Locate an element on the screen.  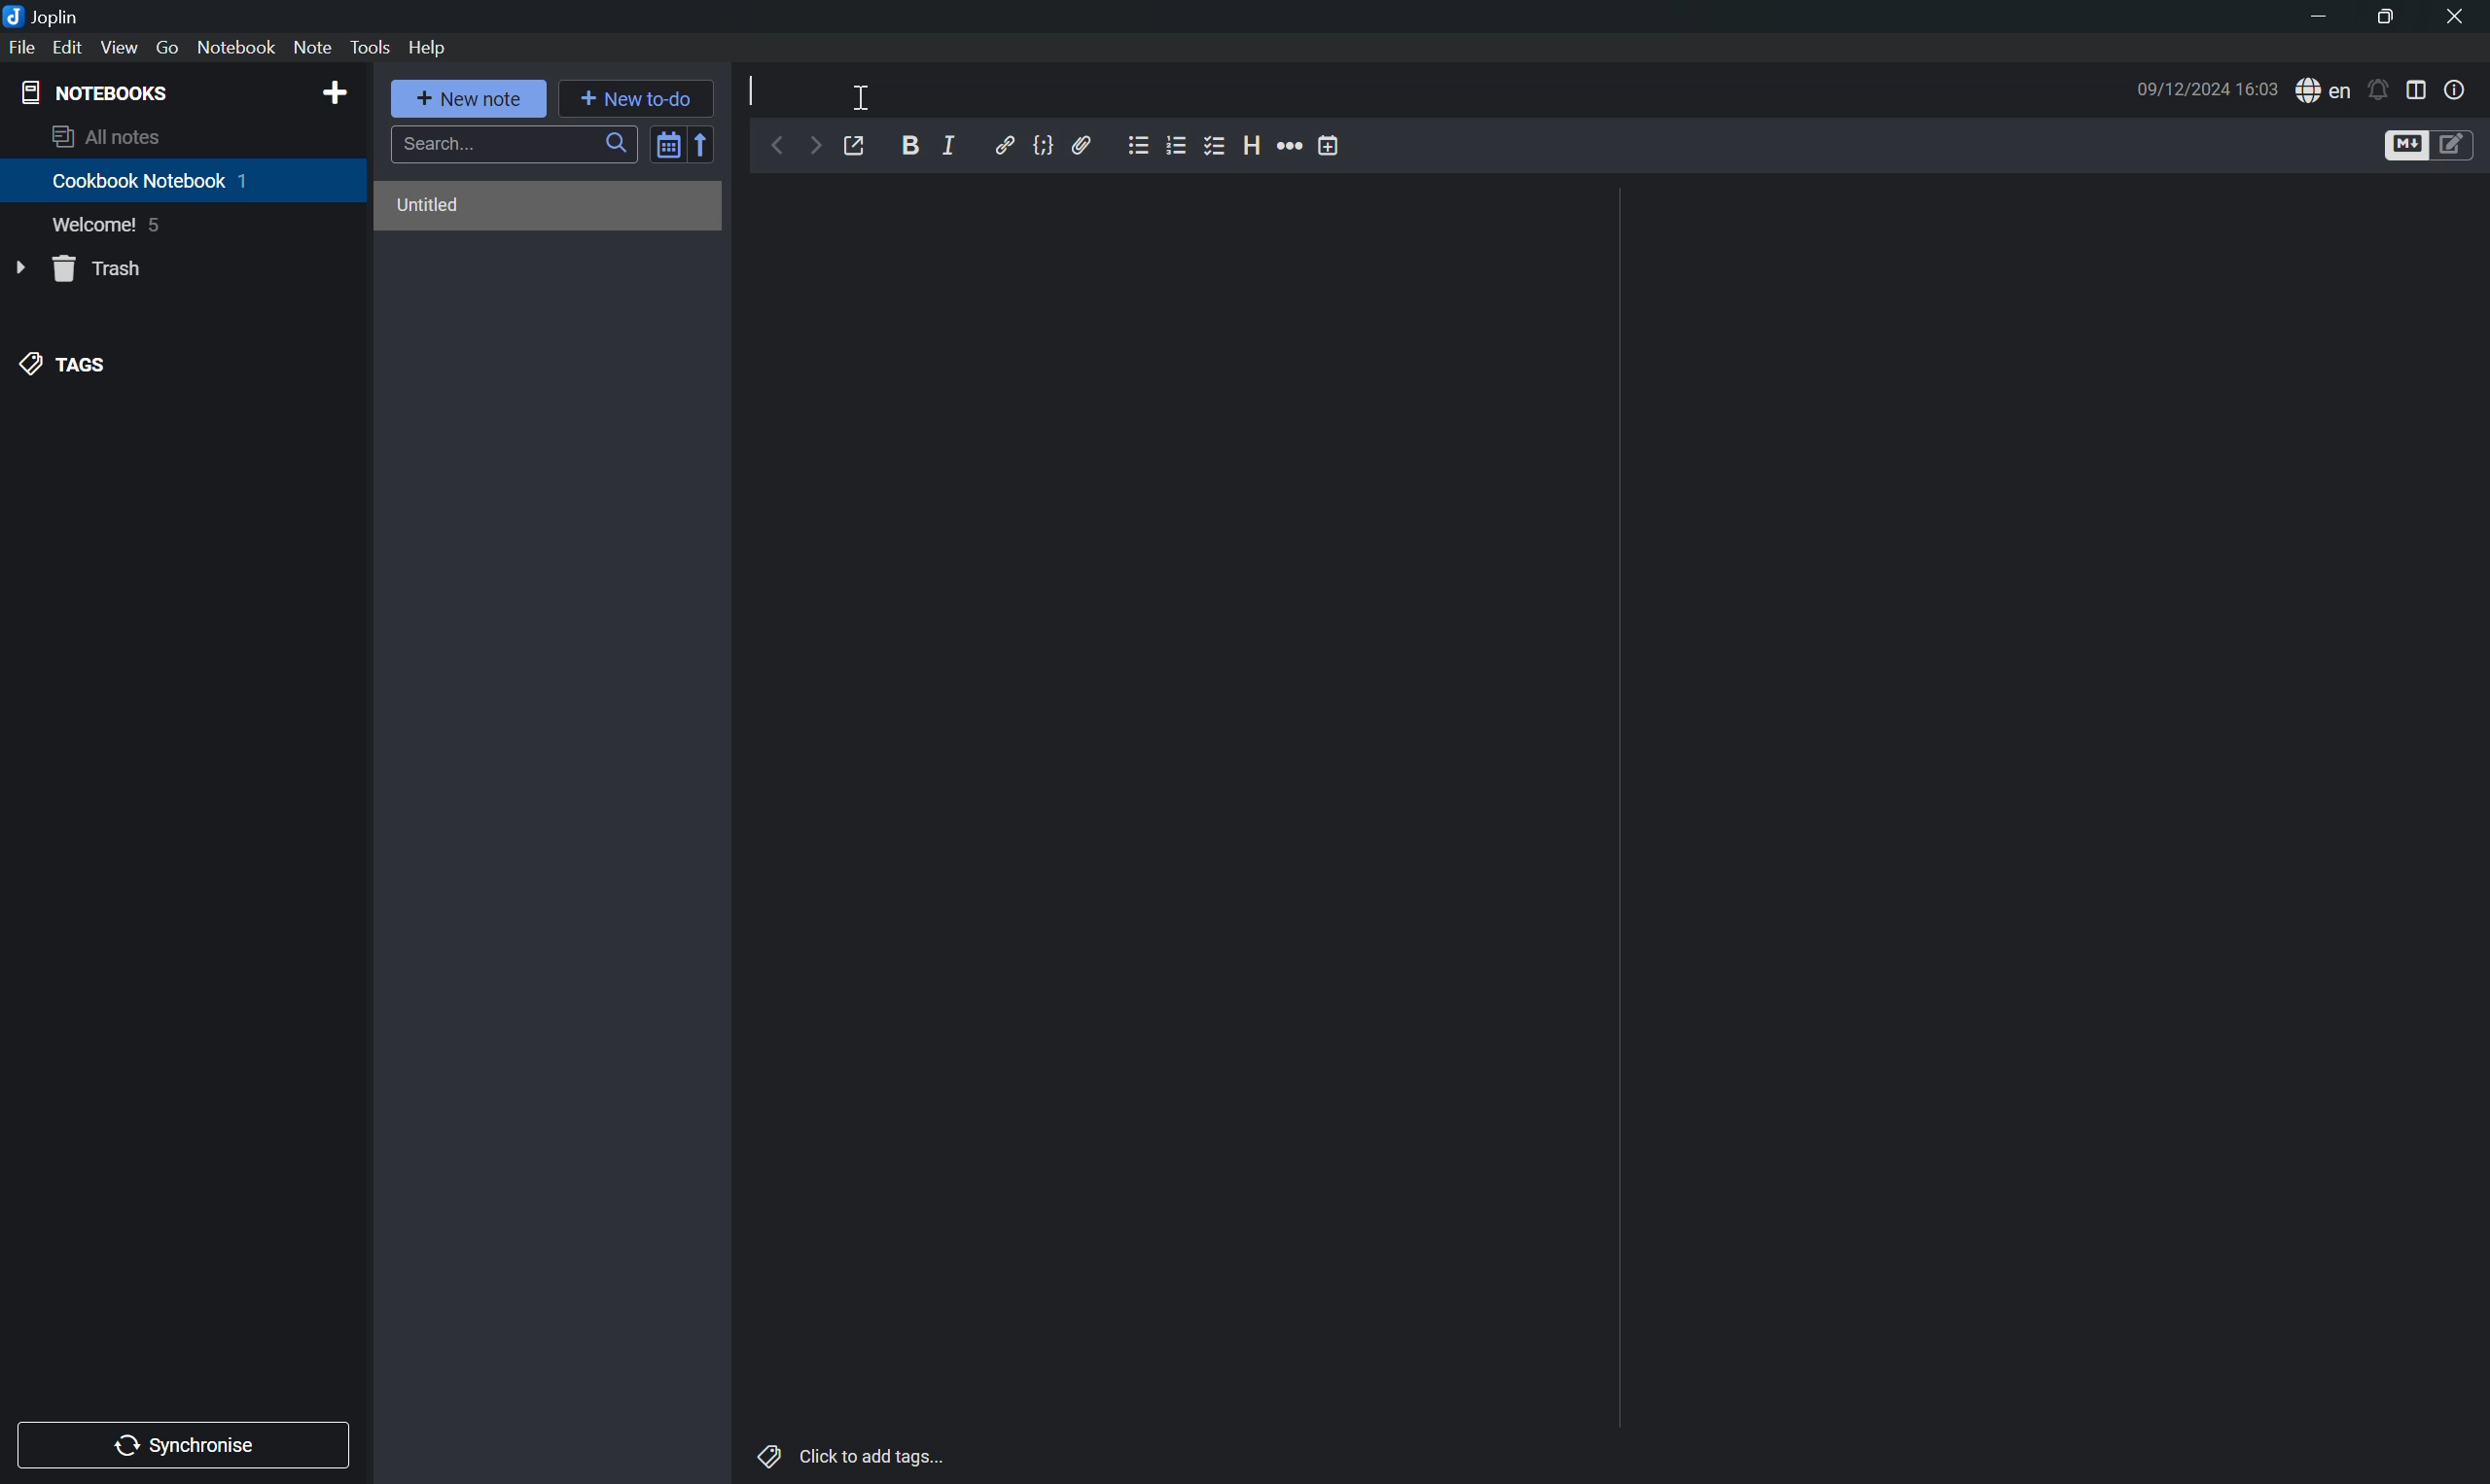
Checkbox List is located at coordinates (1216, 149).